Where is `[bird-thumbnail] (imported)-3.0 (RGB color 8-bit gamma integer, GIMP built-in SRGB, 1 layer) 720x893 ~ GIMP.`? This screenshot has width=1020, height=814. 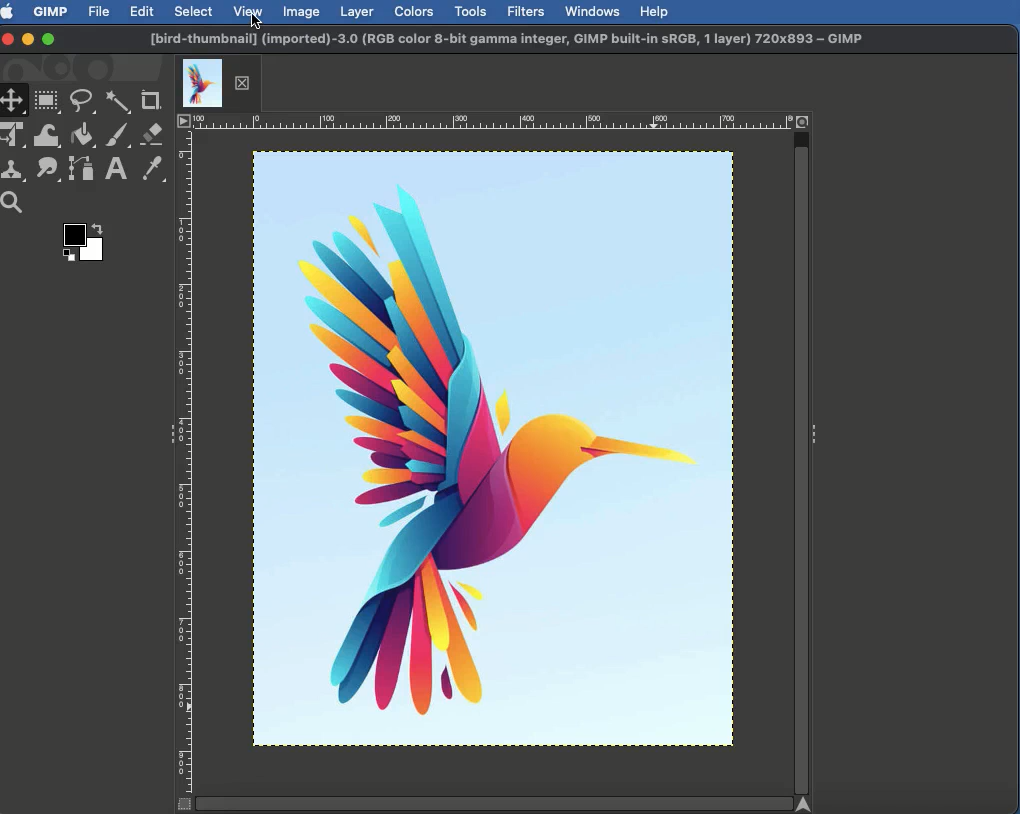
[bird-thumbnail] (imported)-3.0 (RGB color 8-bit gamma integer, GIMP built-in SRGB, 1 layer) 720x893 ~ GIMP. is located at coordinates (507, 40).